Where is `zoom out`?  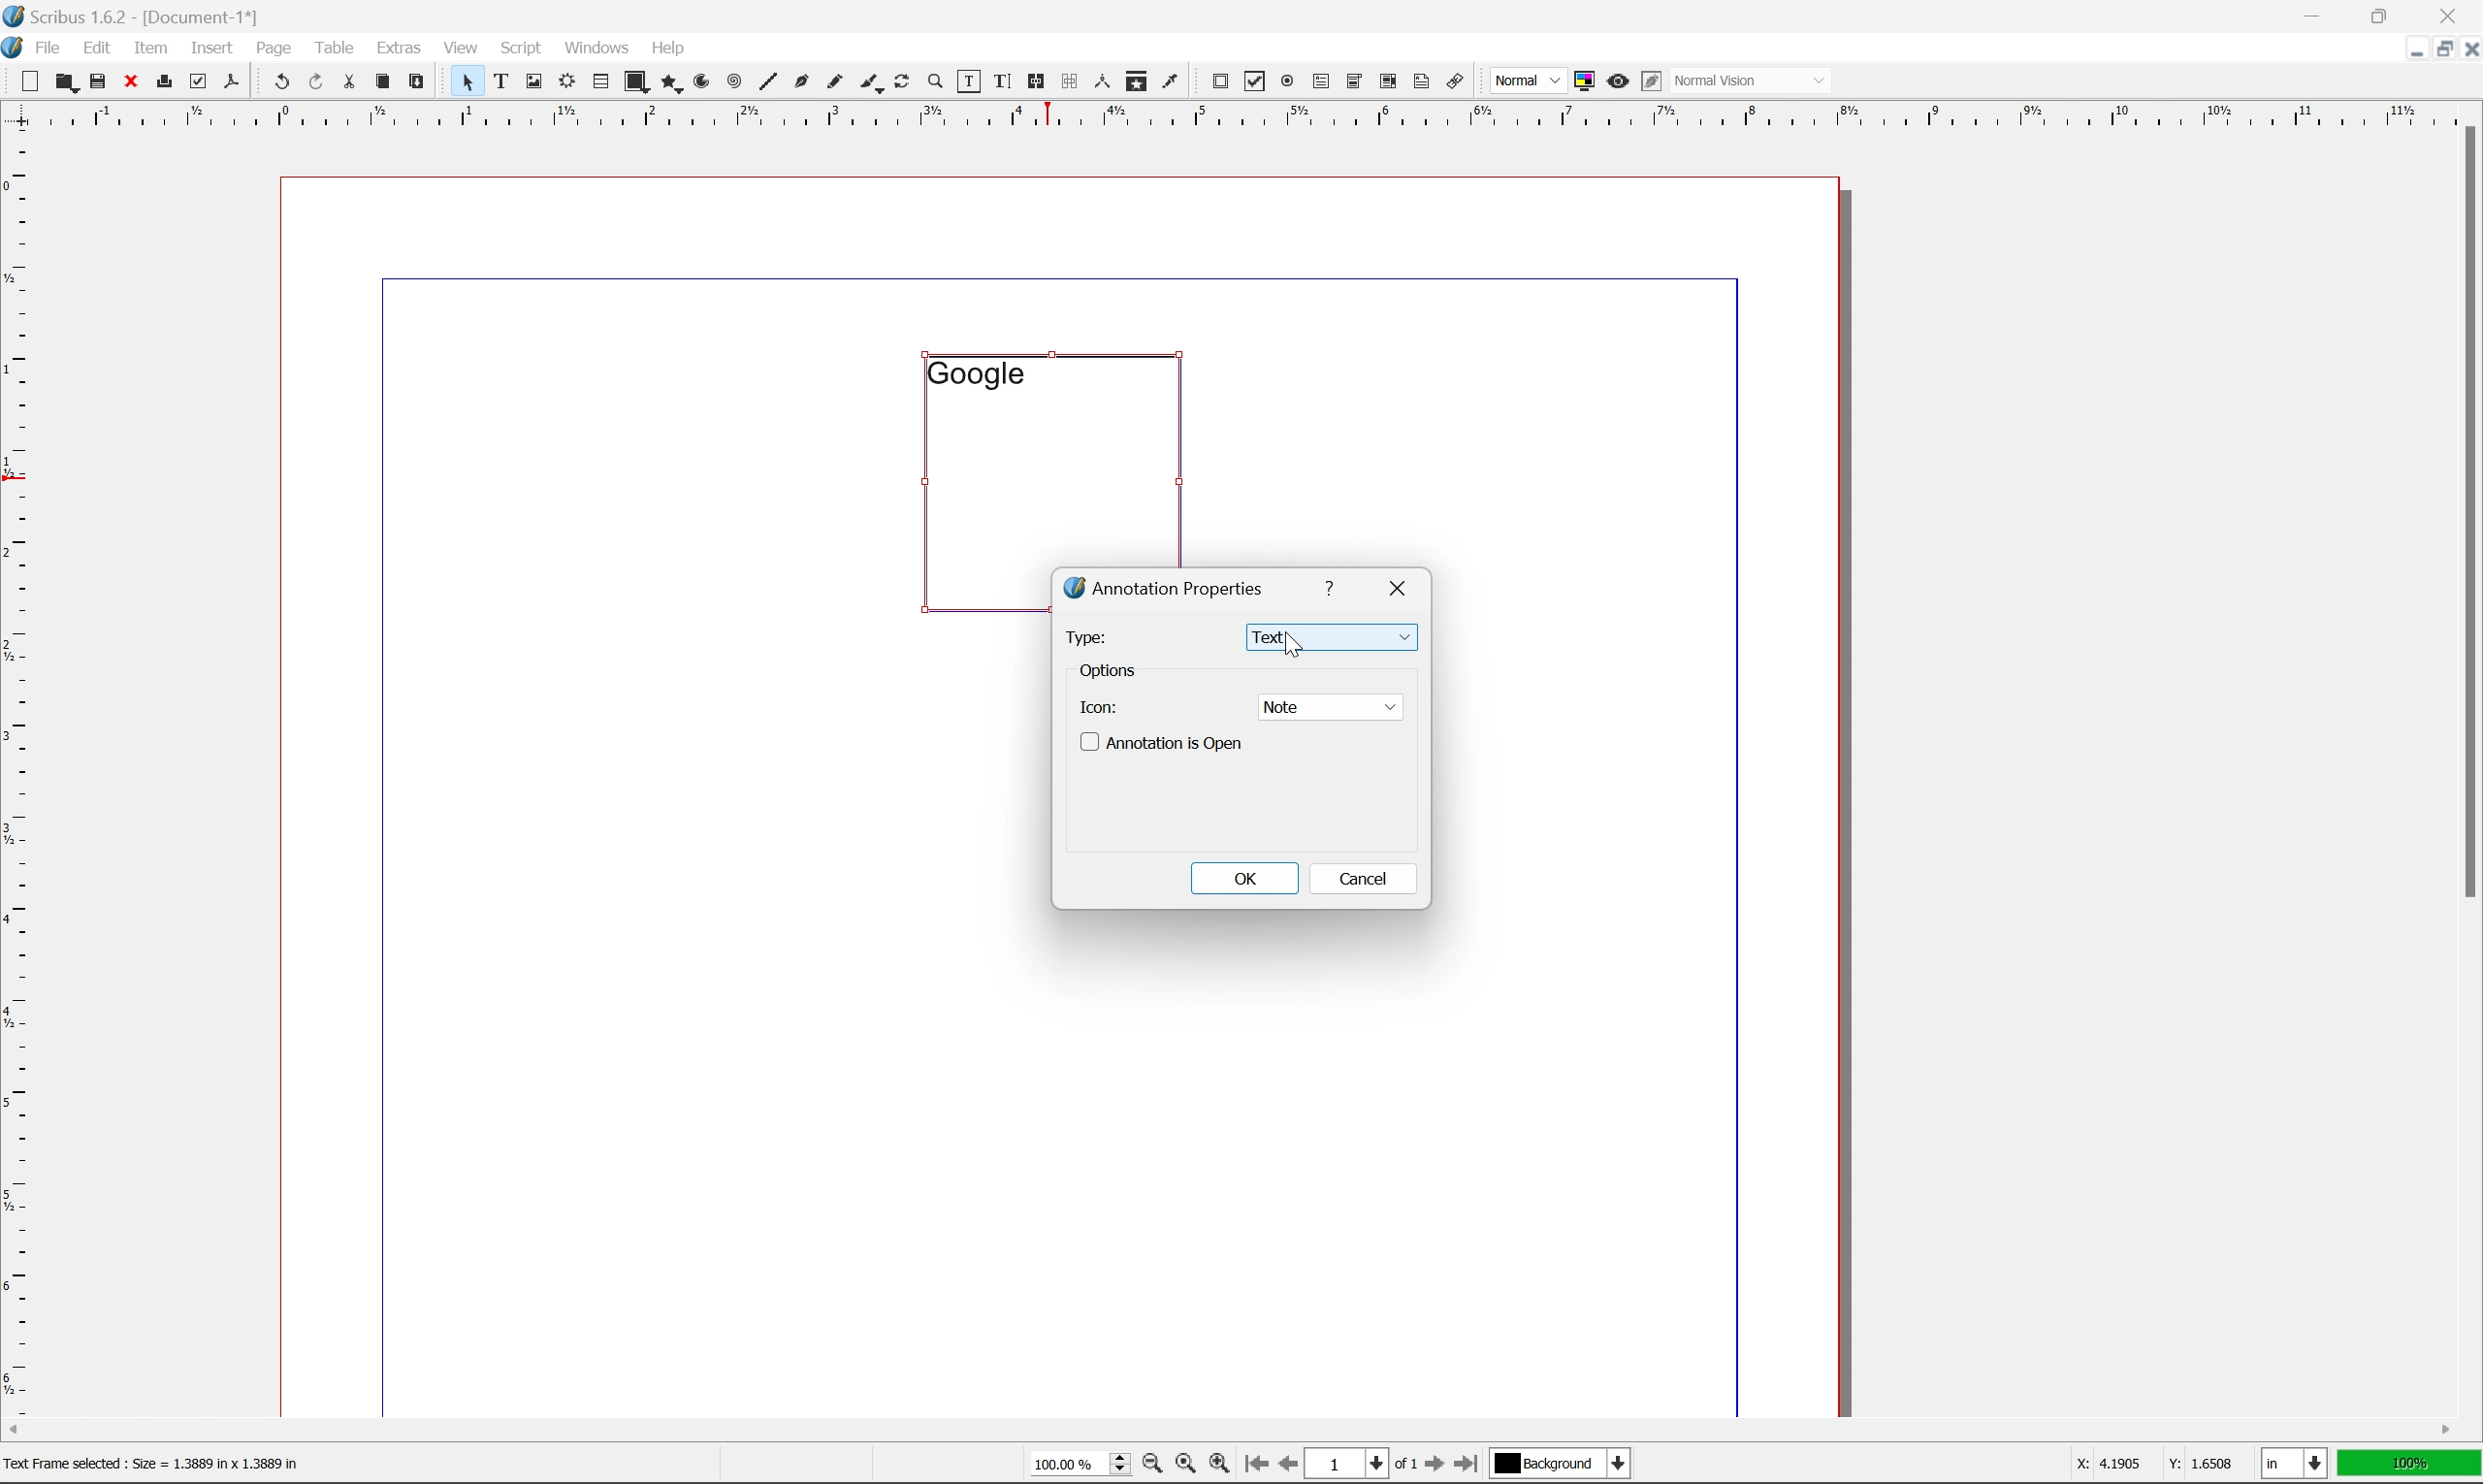 zoom out is located at coordinates (1147, 1467).